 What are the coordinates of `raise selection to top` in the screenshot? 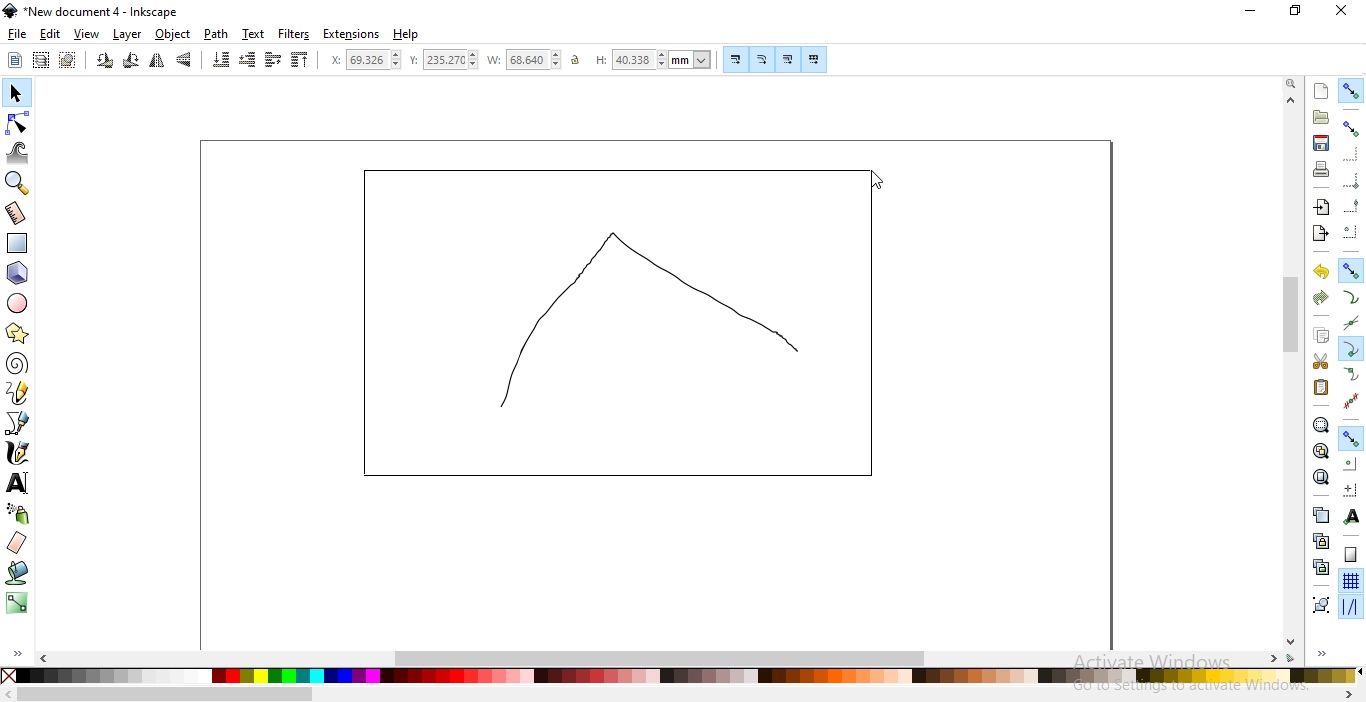 It's located at (300, 59).